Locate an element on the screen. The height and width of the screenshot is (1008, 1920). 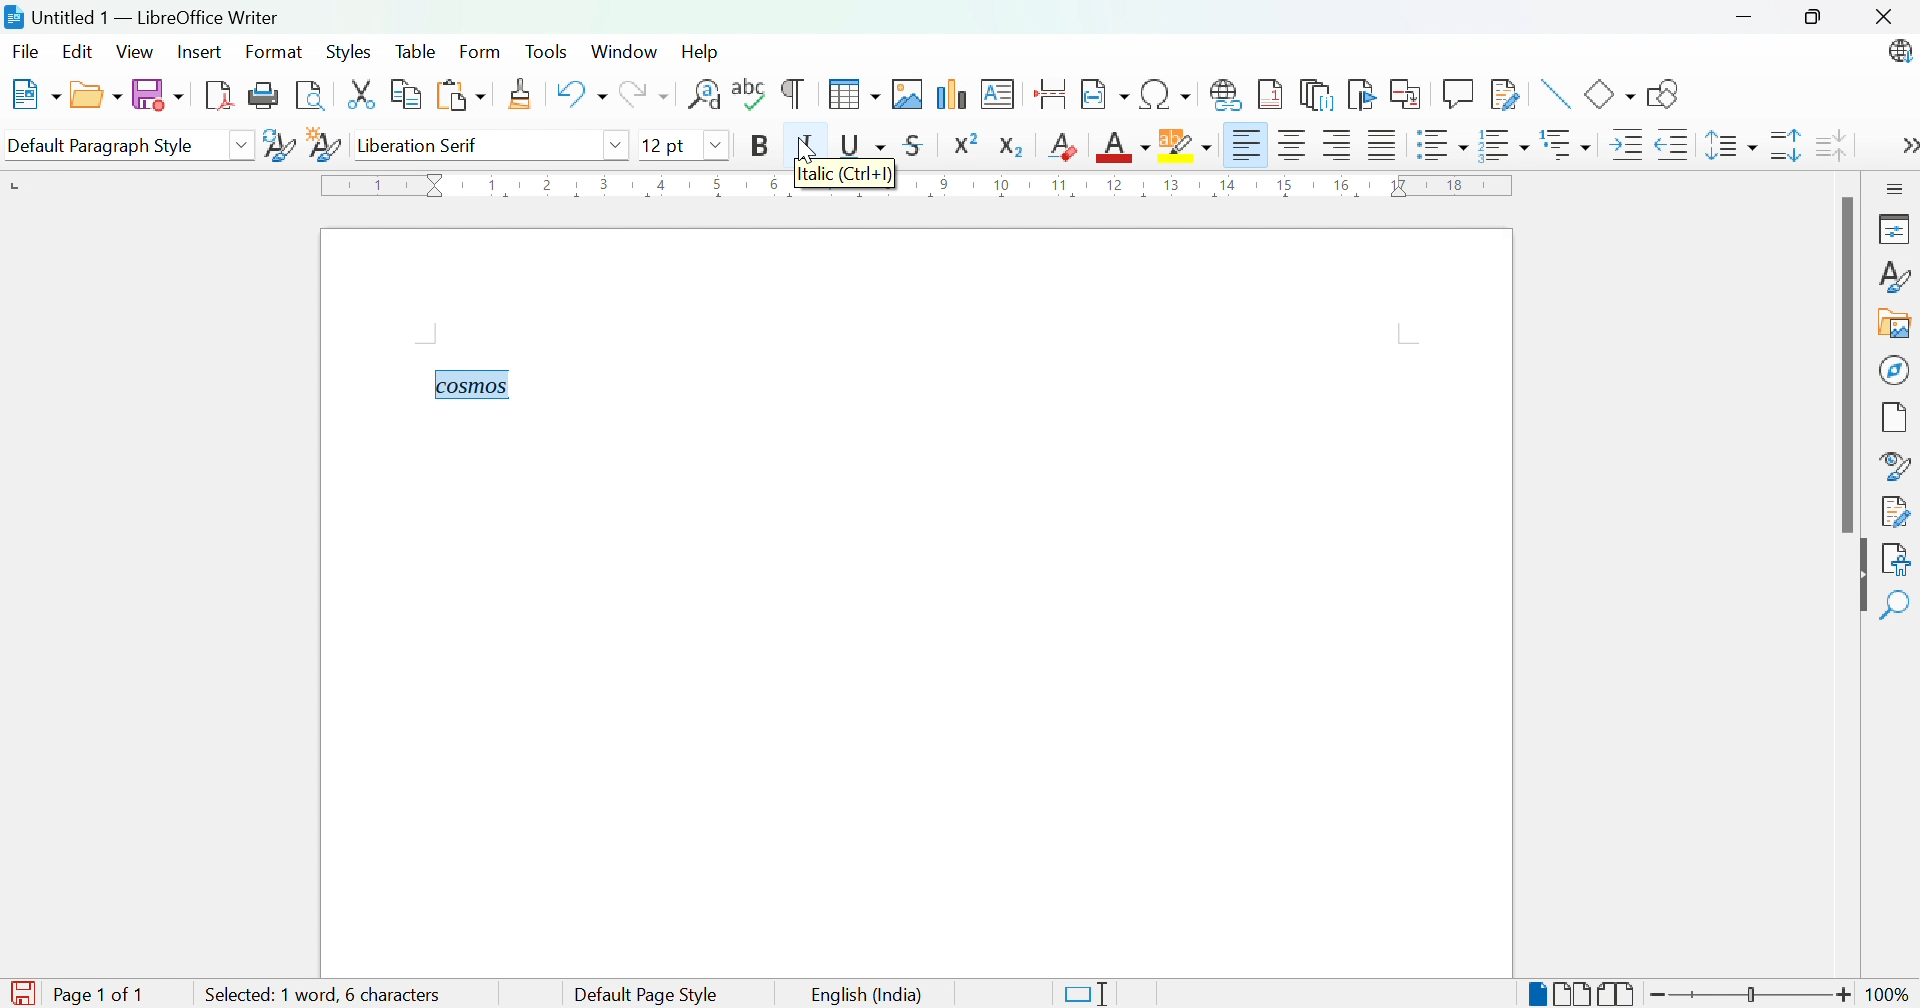
Select outline format is located at coordinates (1567, 147).